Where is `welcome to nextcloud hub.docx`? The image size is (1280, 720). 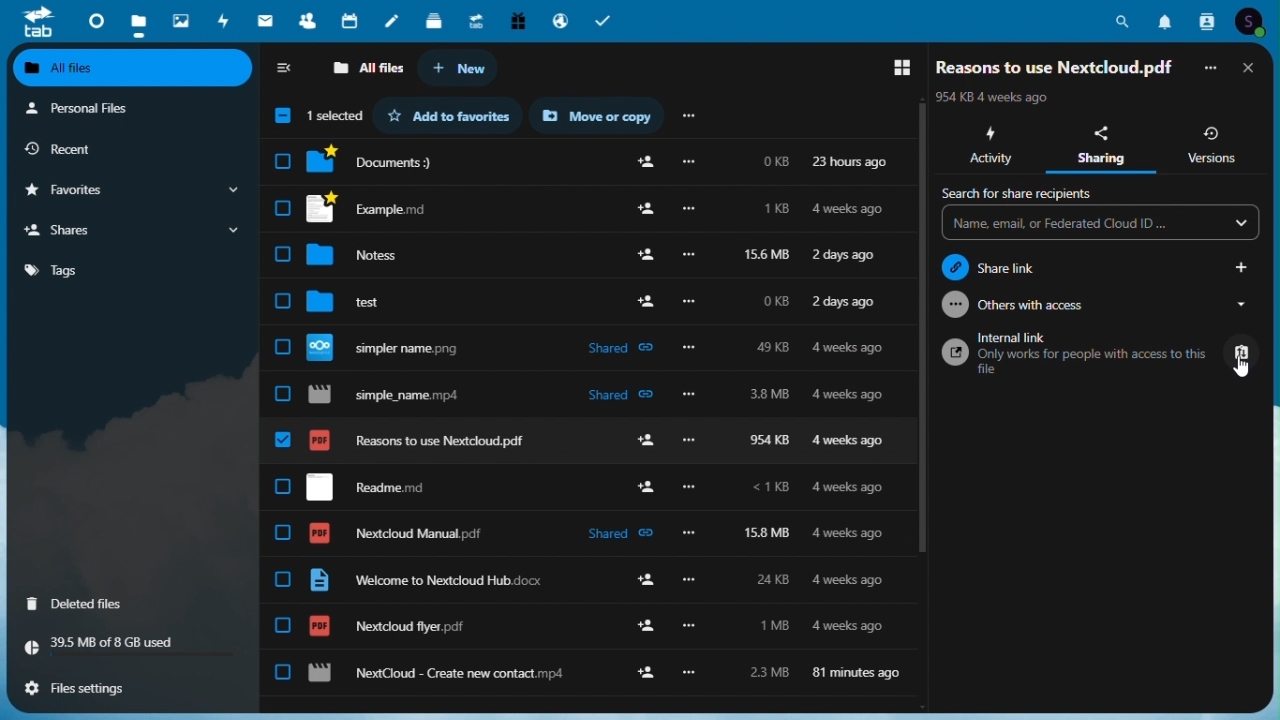
welcome to nextcloud hub.docx is located at coordinates (426, 581).